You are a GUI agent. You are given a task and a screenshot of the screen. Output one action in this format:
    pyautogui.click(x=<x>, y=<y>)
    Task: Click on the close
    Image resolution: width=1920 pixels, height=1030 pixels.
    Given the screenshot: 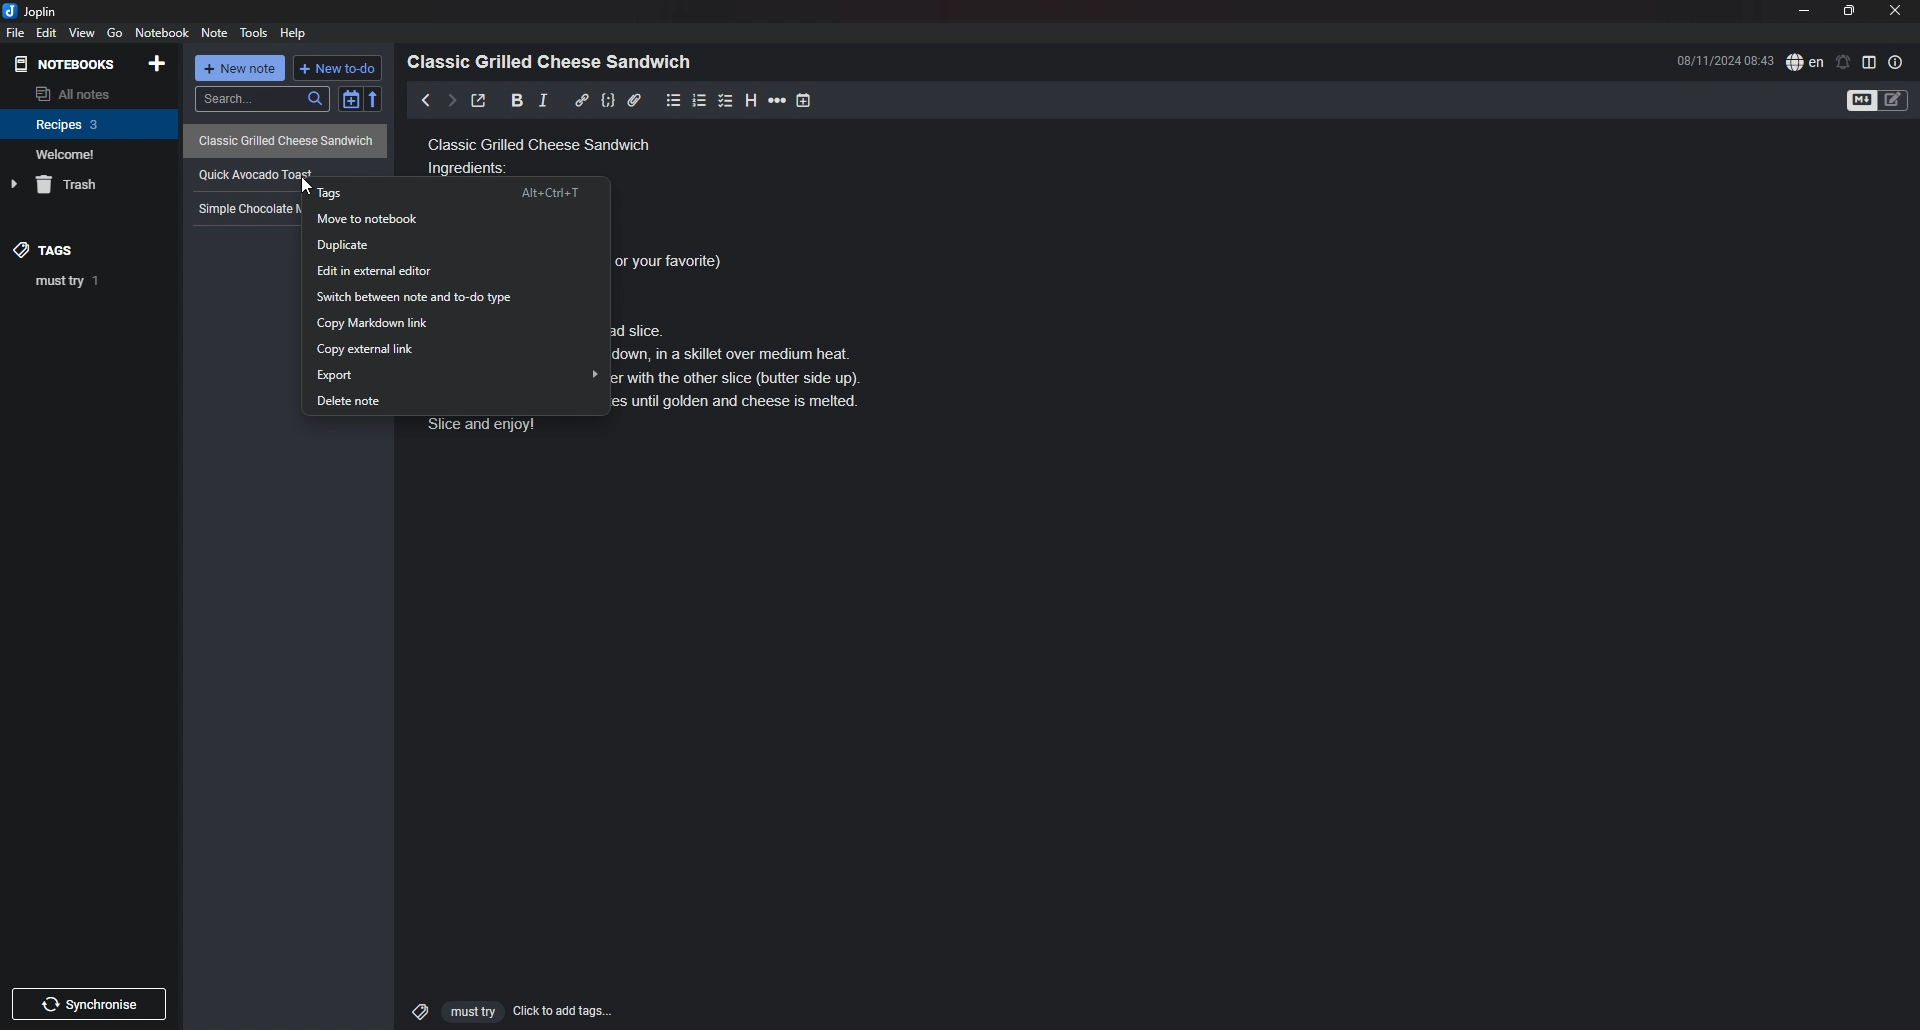 What is the action you would take?
    pyautogui.click(x=1897, y=10)
    